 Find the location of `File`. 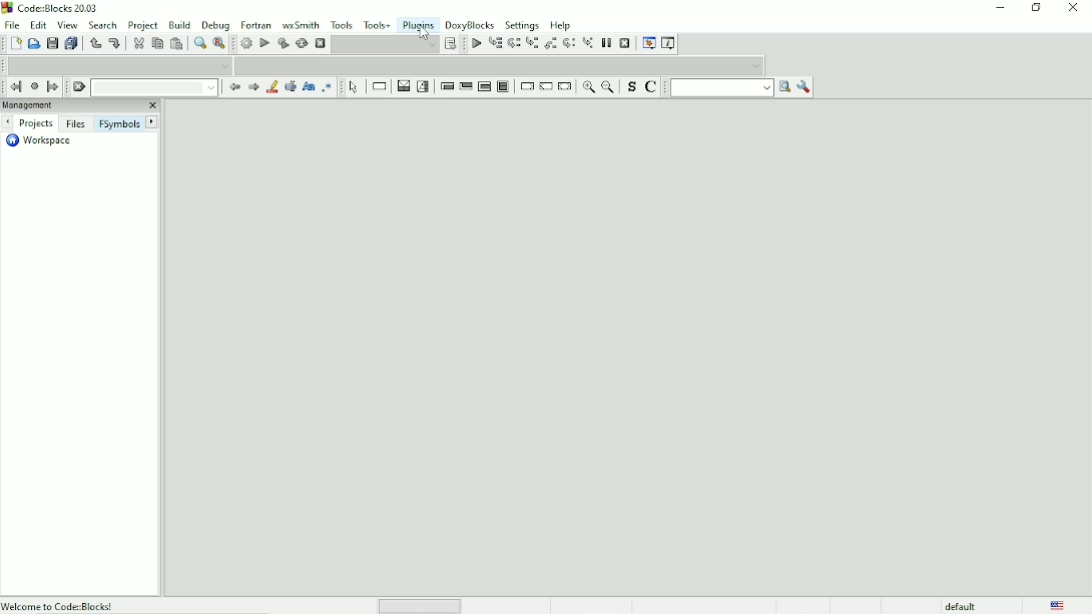

File is located at coordinates (10, 24).